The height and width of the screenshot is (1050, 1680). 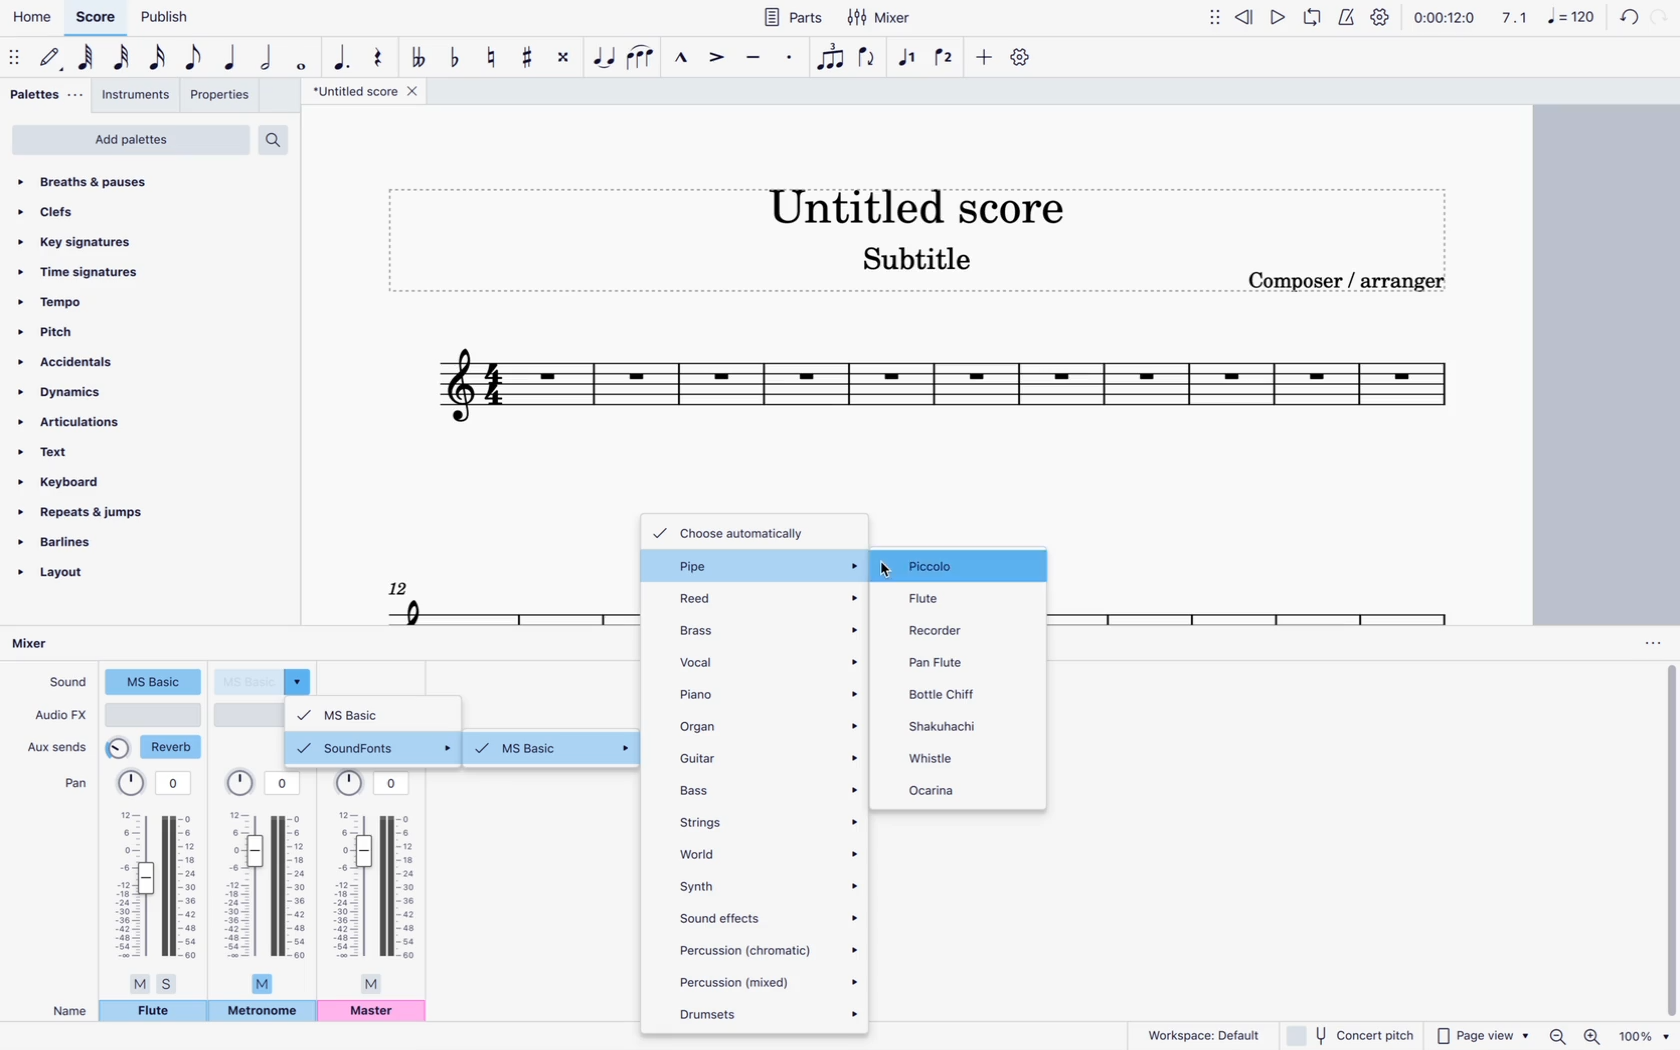 What do you see at coordinates (962, 724) in the screenshot?
I see `shakuhachi` at bounding box center [962, 724].